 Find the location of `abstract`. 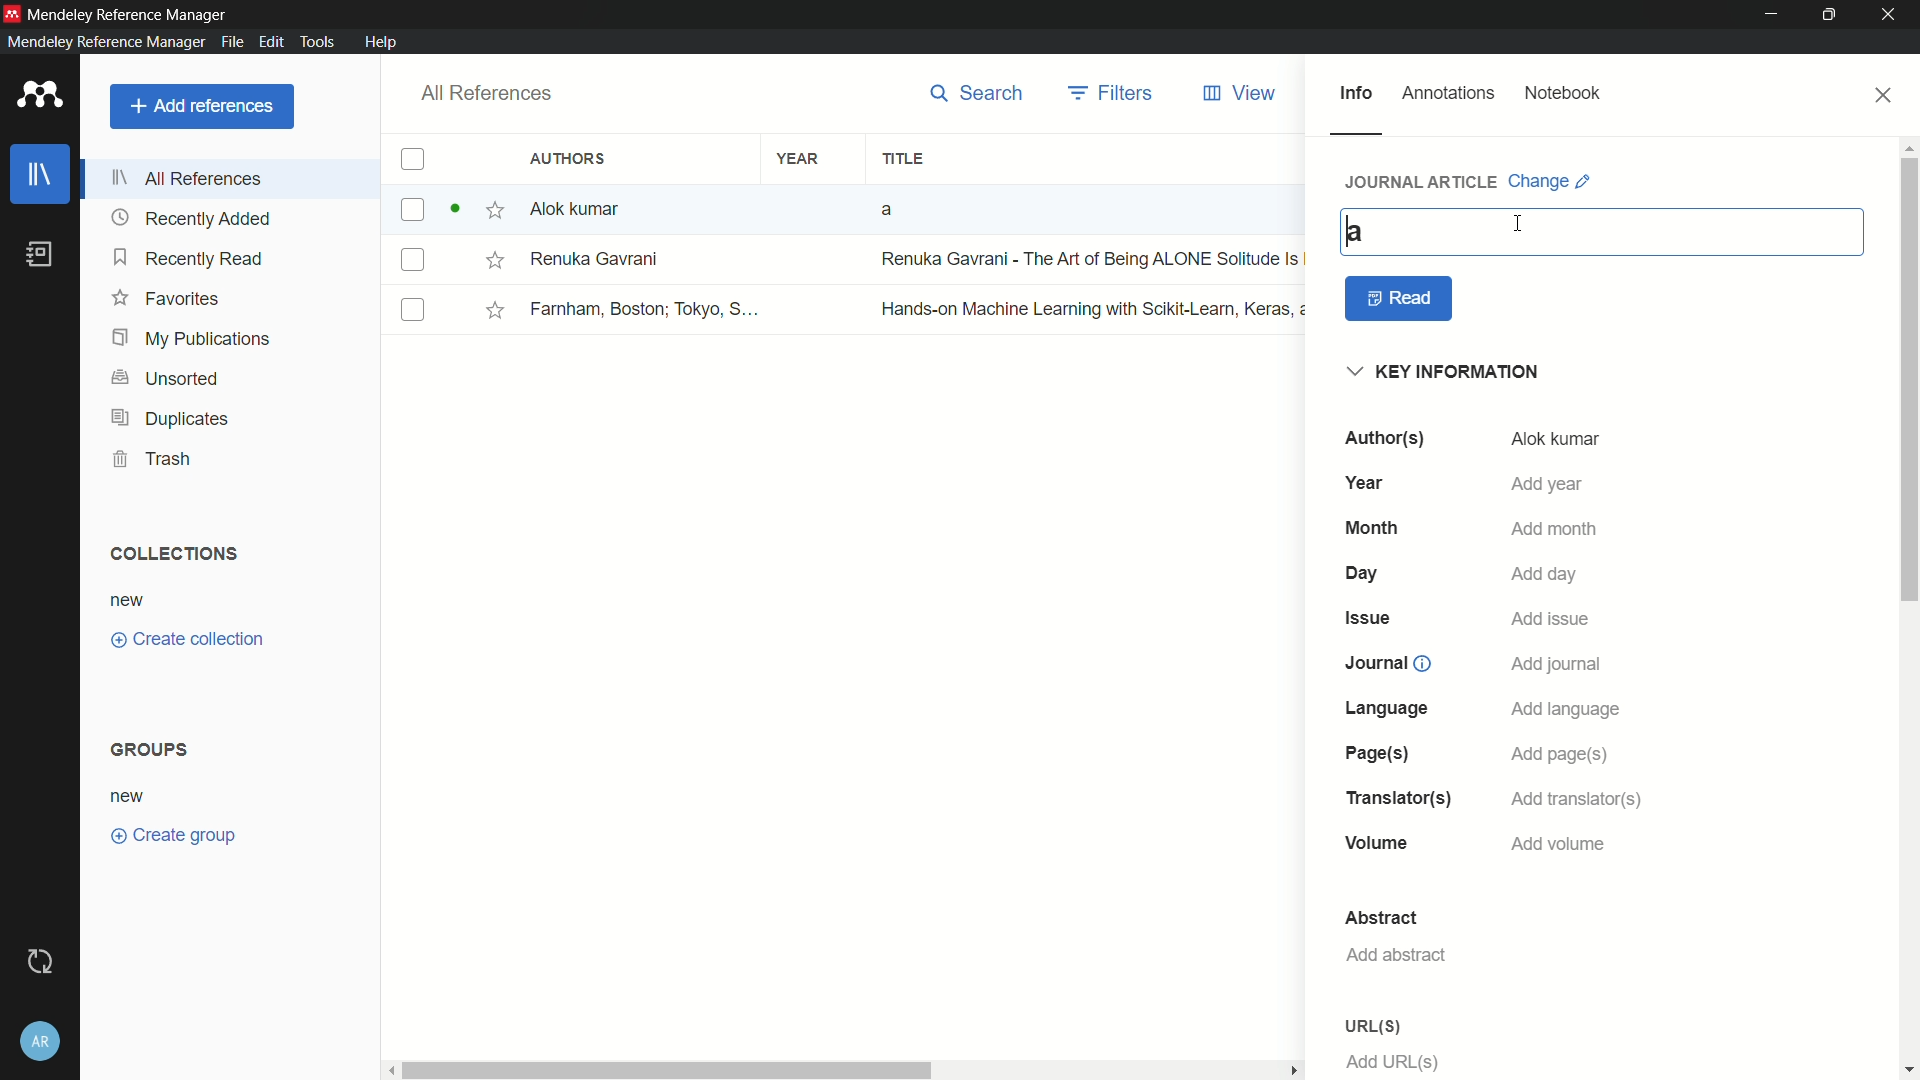

abstract is located at coordinates (1381, 918).